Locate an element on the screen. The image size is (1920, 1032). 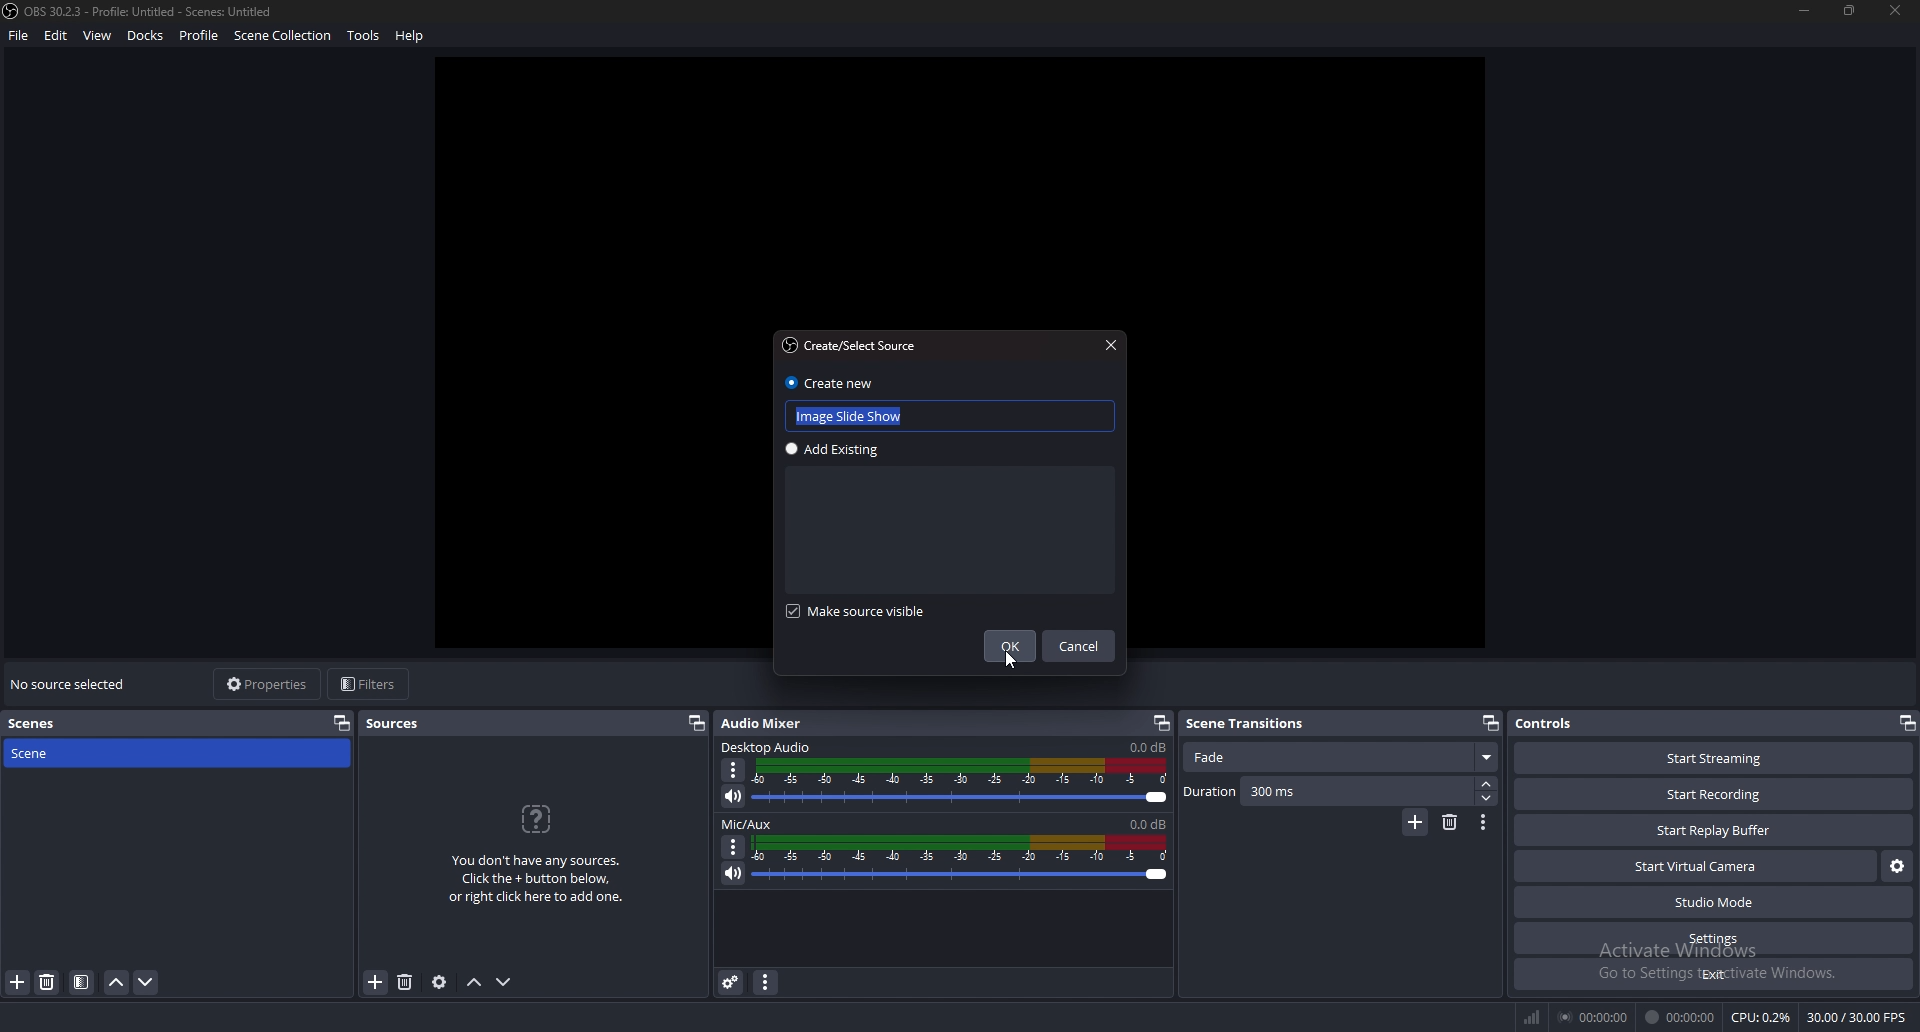
remove scene is located at coordinates (48, 983).